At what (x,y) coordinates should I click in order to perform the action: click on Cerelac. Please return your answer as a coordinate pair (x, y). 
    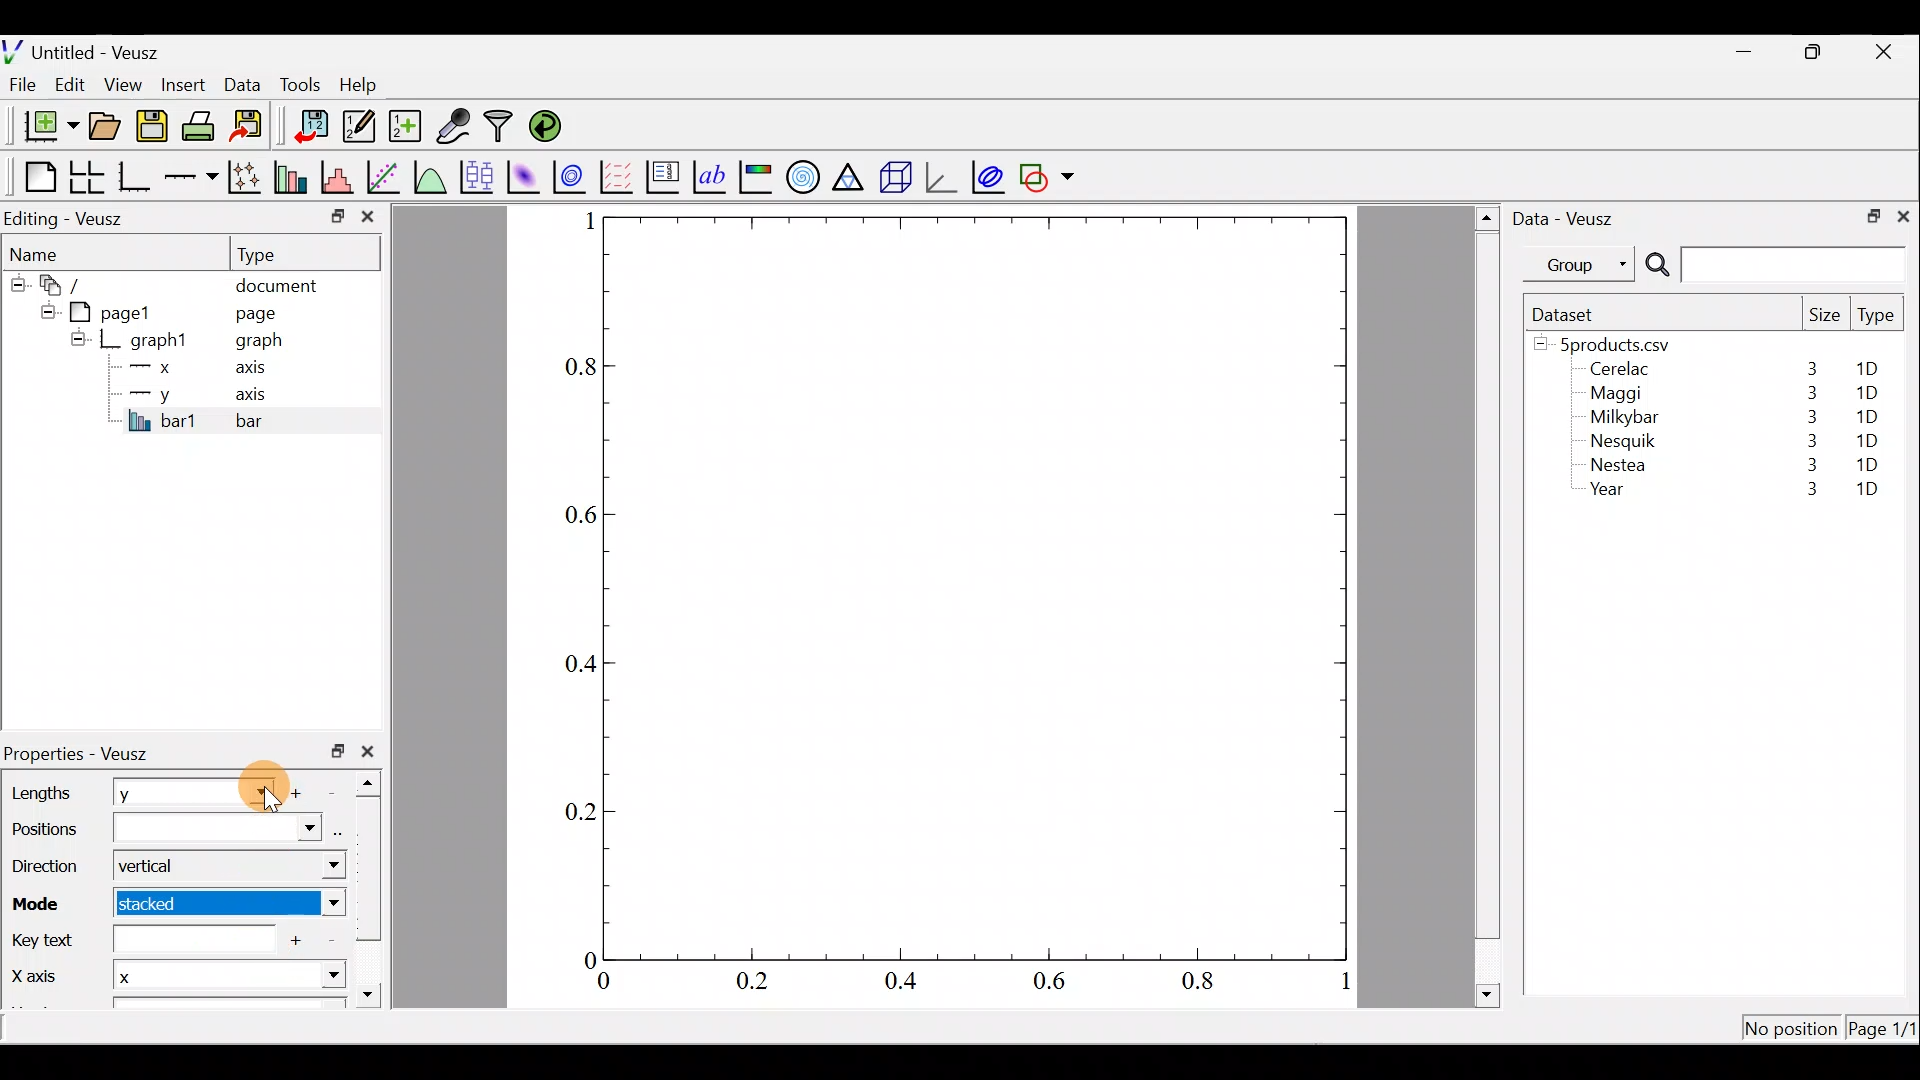
    Looking at the image, I should click on (1616, 370).